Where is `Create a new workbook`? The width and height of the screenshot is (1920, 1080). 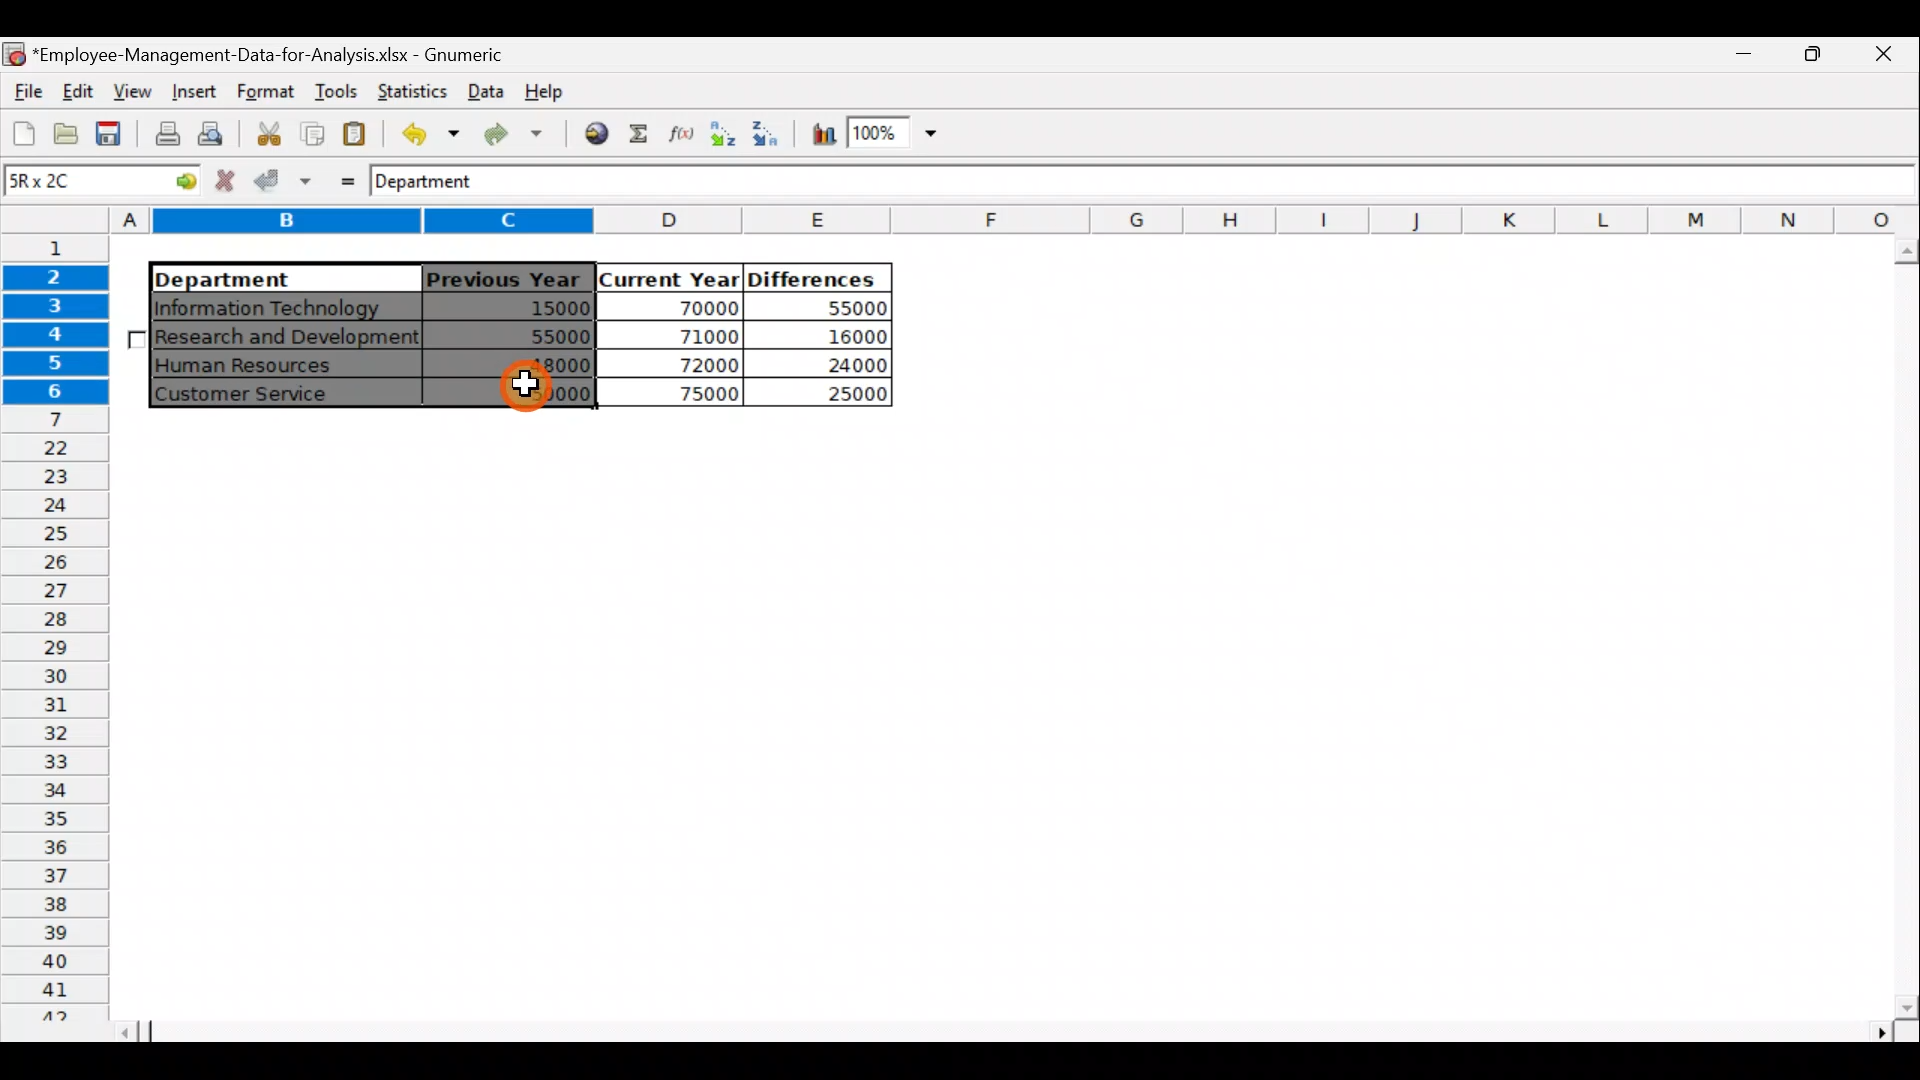 Create a new workbook is located at coordinates (24, 133).